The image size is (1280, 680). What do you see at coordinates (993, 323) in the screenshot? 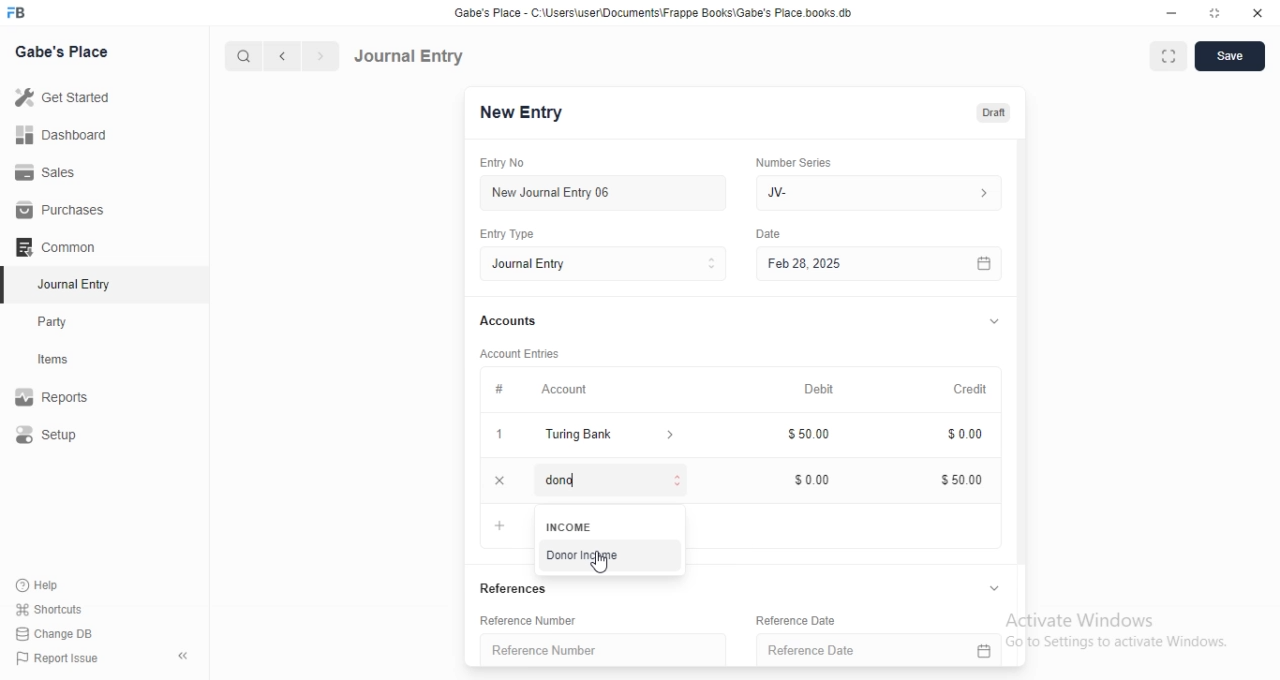
I see `collapse` at bounding box center [993, 323].